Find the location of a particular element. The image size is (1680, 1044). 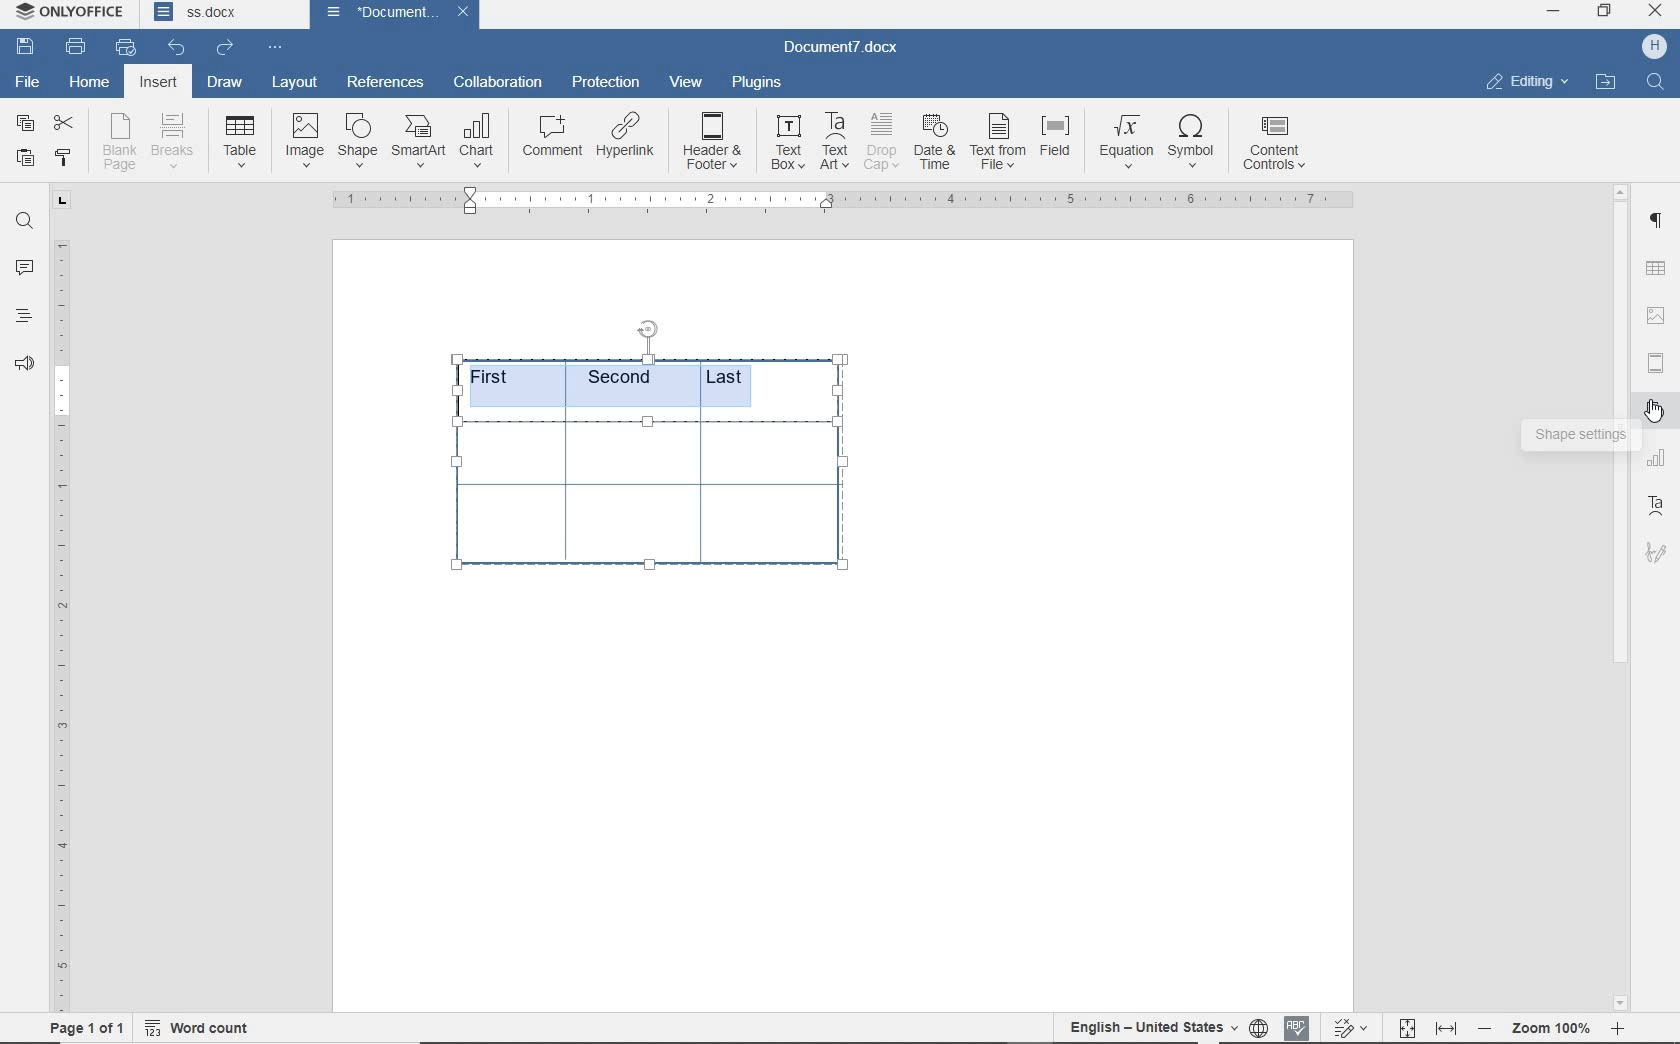

home is located at coordinates (91, 84).